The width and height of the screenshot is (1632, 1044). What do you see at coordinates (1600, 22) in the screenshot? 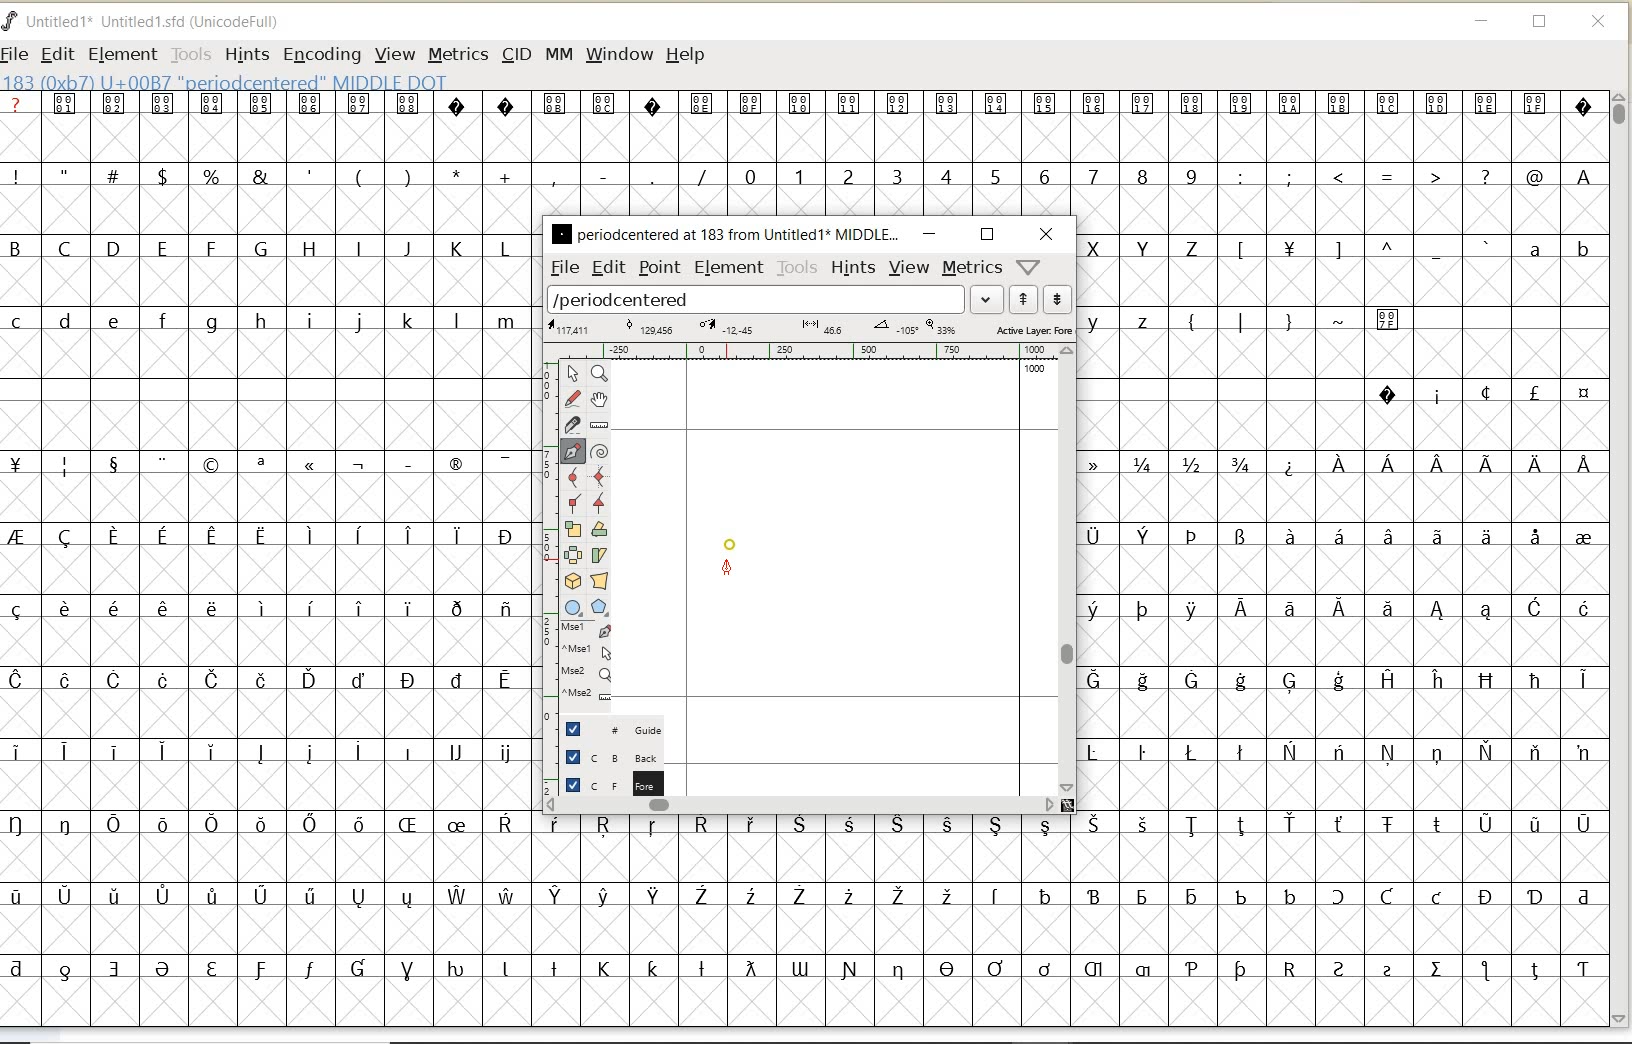
I see `CLOSE` at bounding box center [1600, 22].